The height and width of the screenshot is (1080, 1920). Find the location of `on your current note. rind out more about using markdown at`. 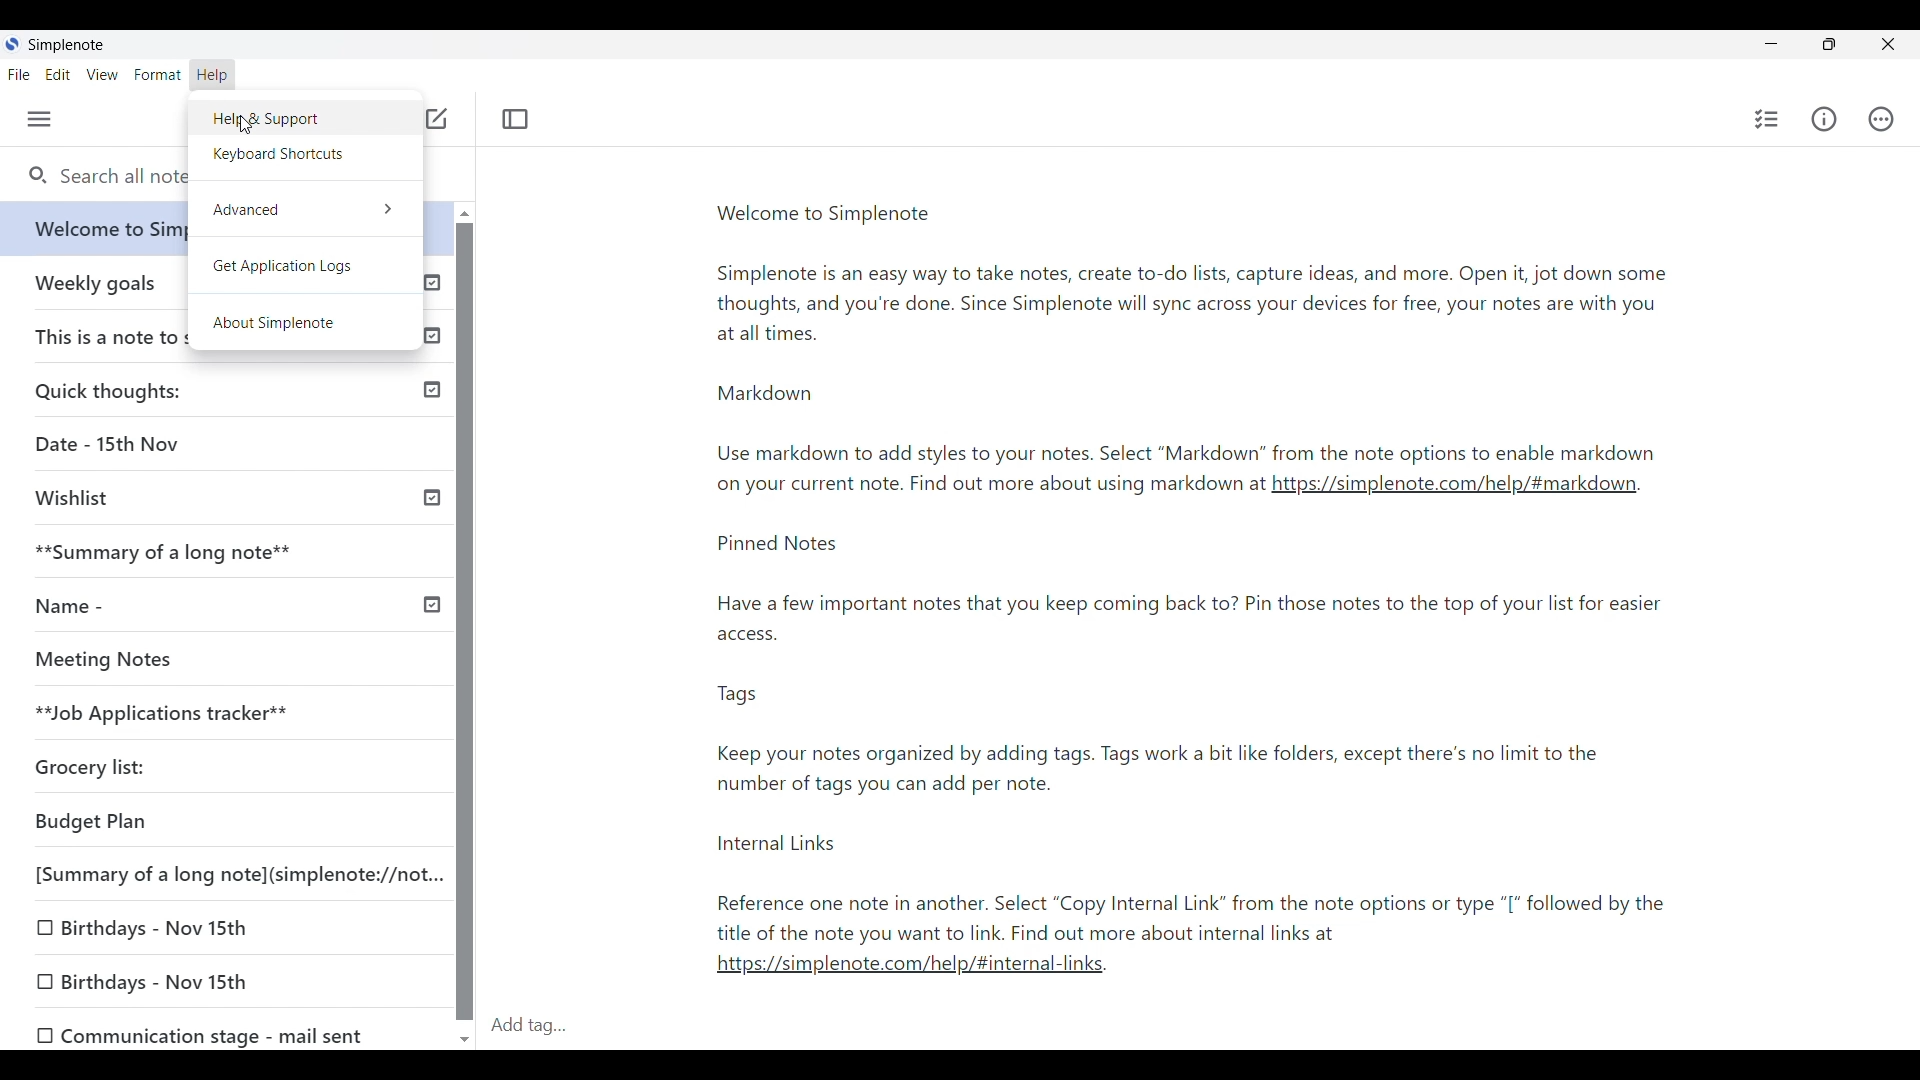

on your current note. rind out more about using markdown at is located at coordinates (979, 487).